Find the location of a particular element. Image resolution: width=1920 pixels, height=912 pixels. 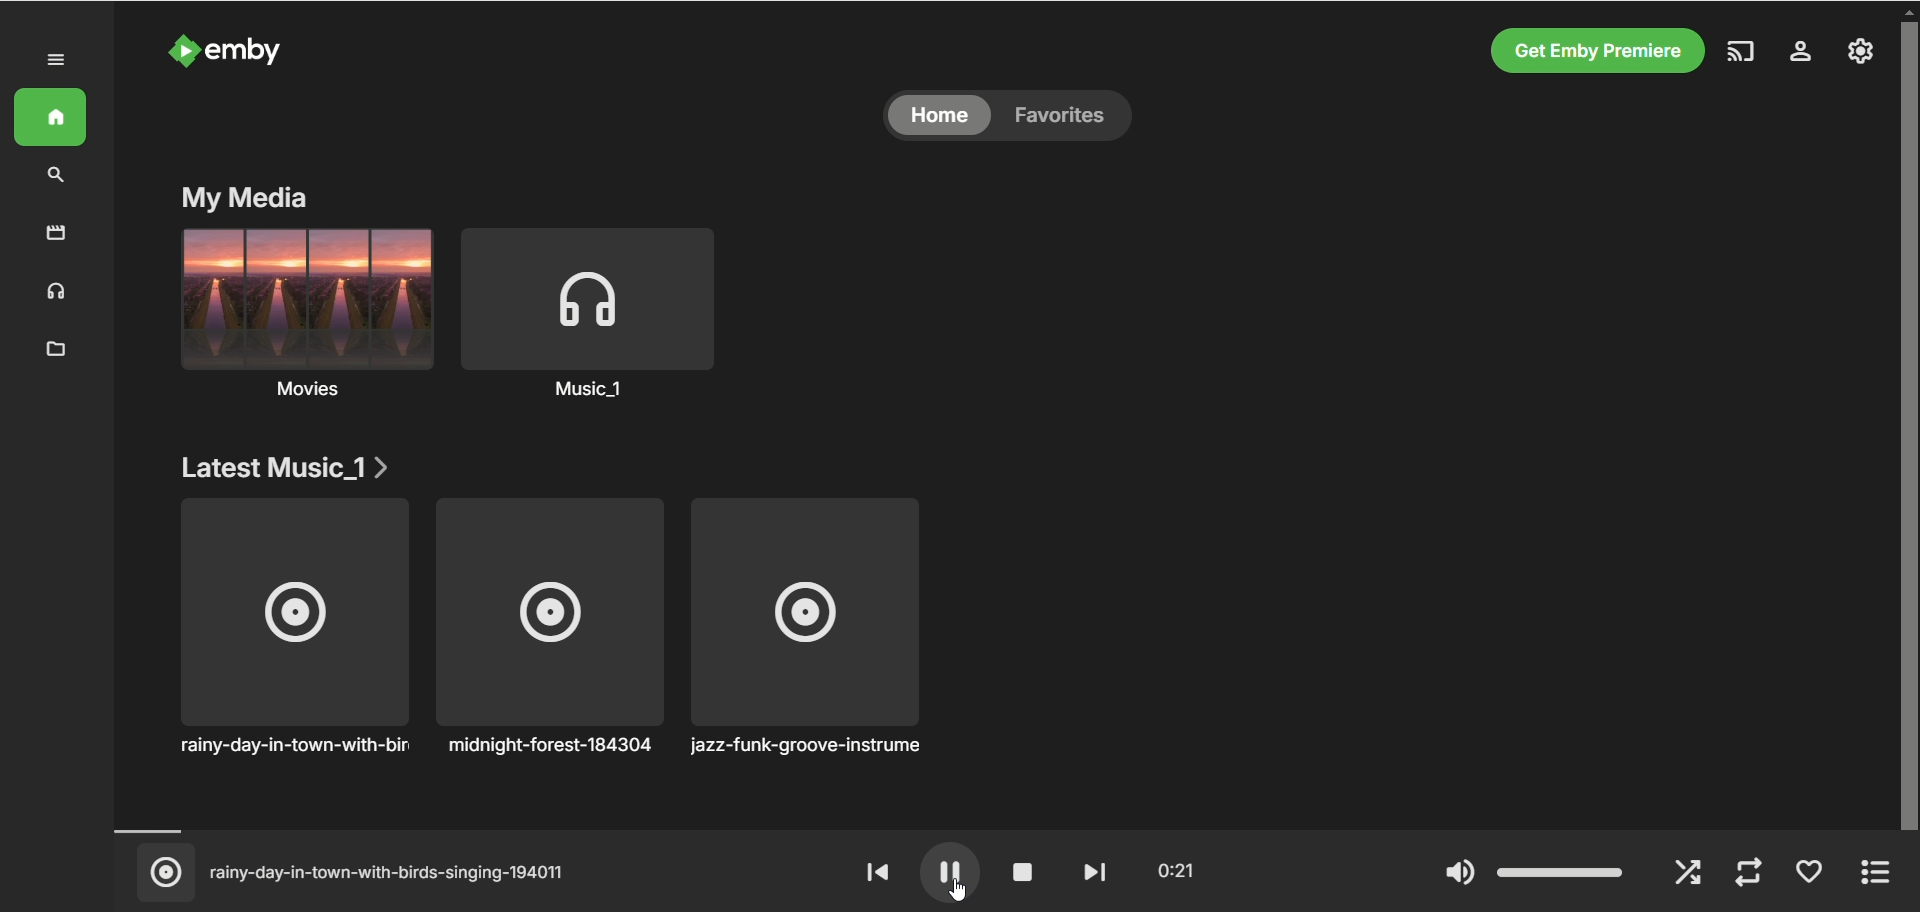

home is located at coordinates (52, 118).